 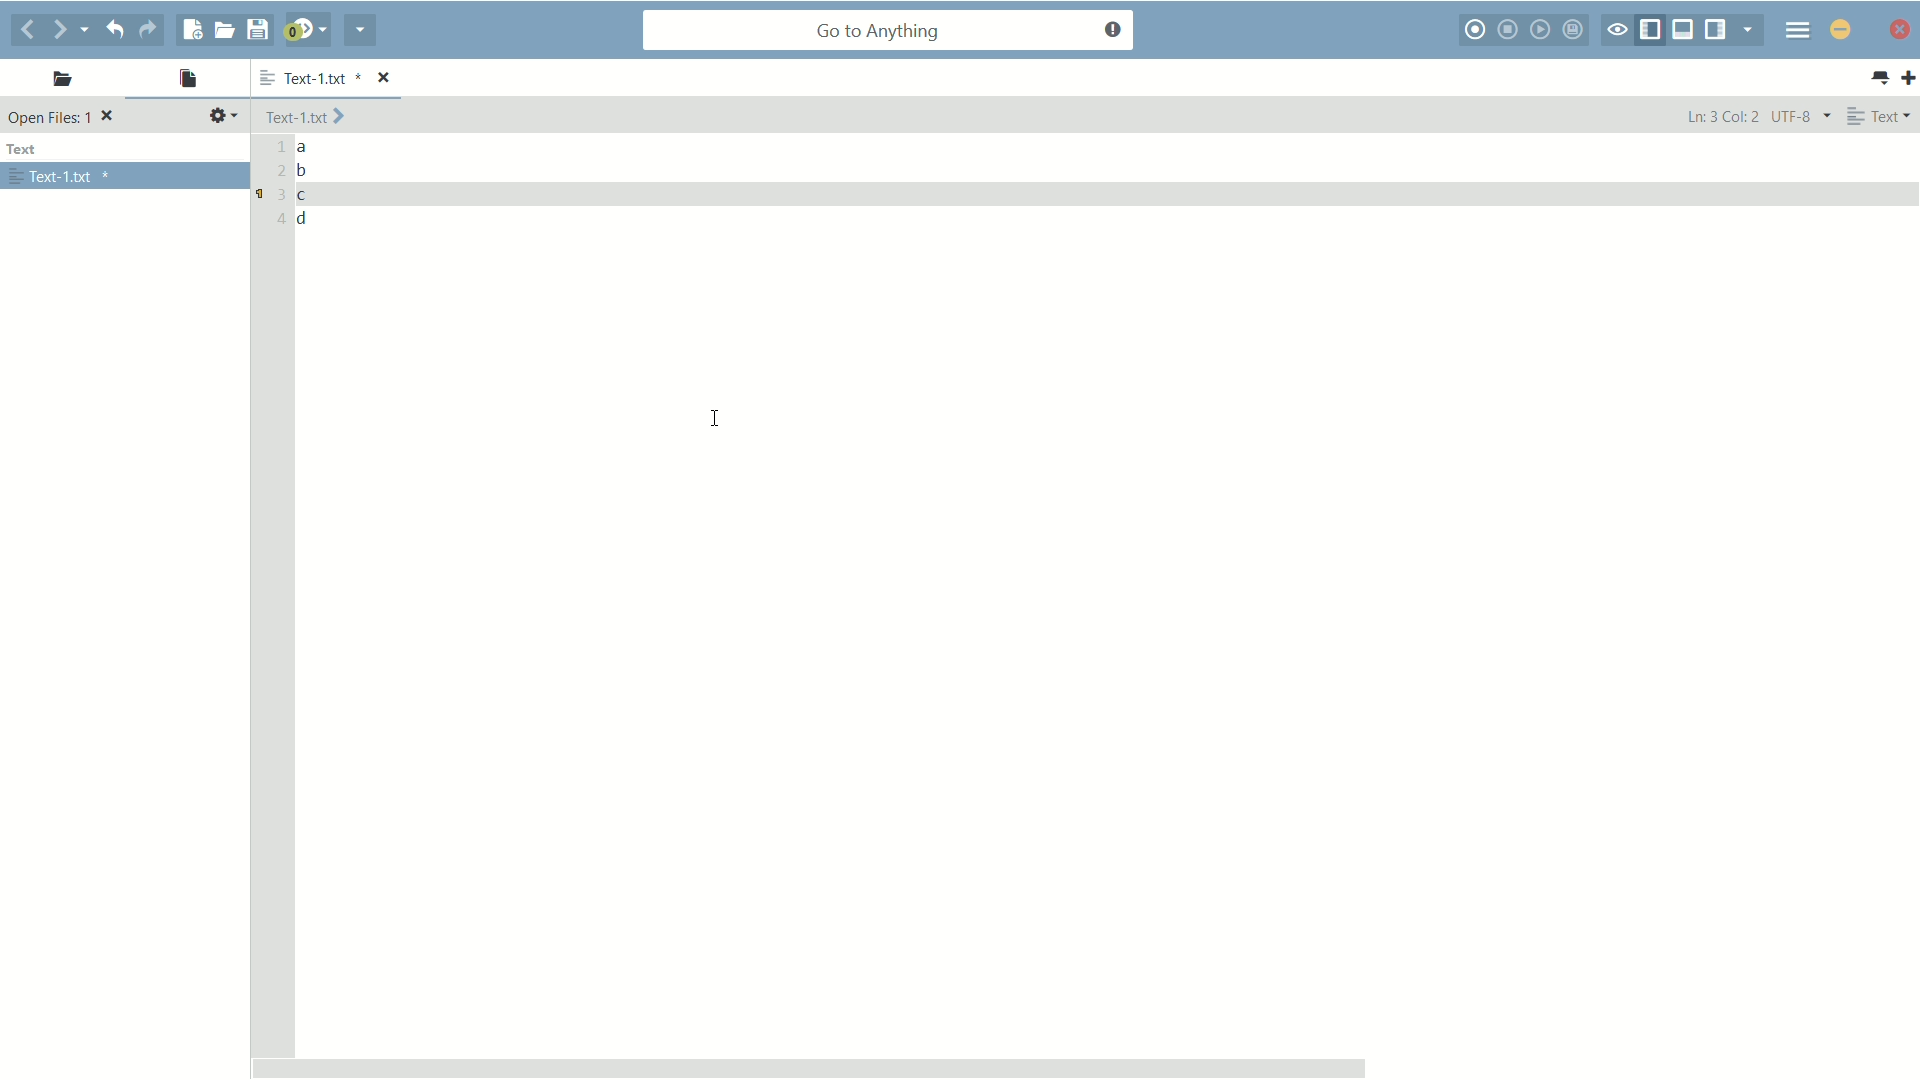 I want to click on undo, so click(x=119, y=29).